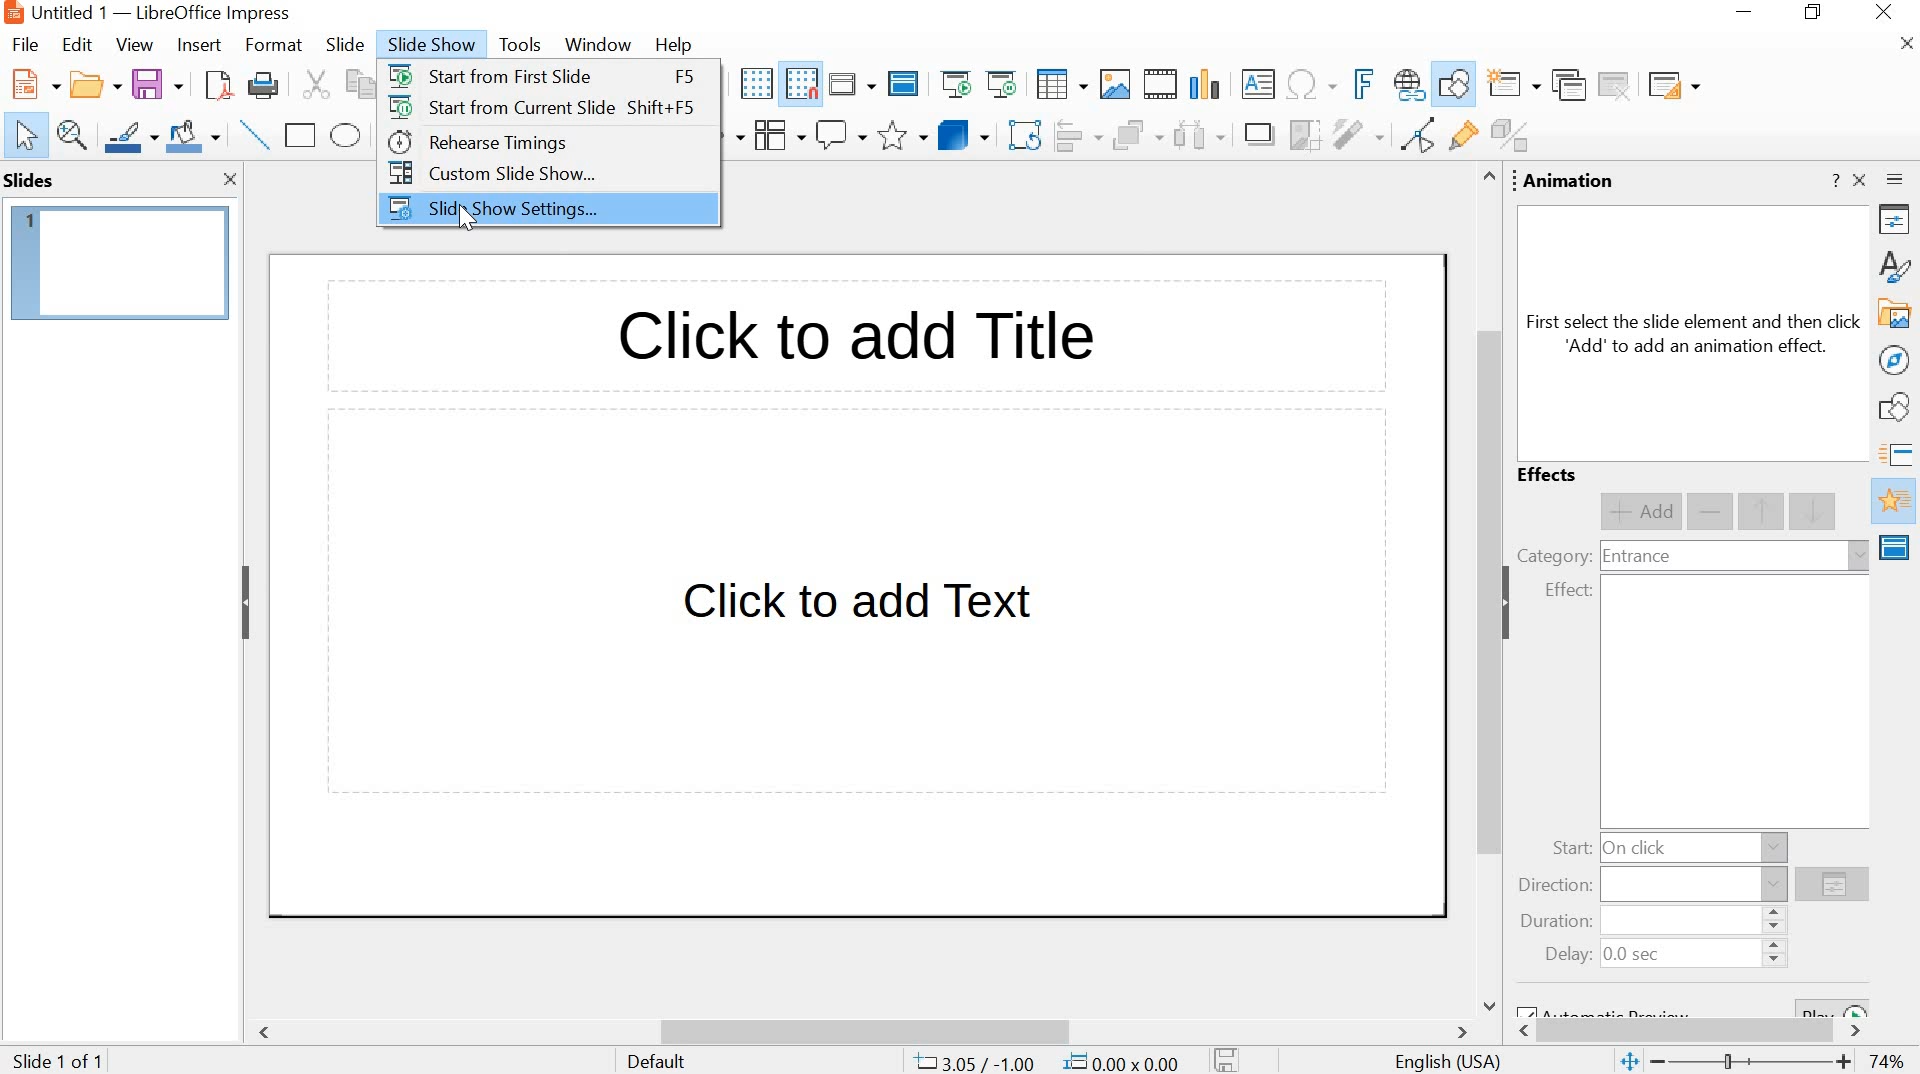 This screenshot has width=1920, height=1074. I want to click on zoom and pan, so click(73, 135).